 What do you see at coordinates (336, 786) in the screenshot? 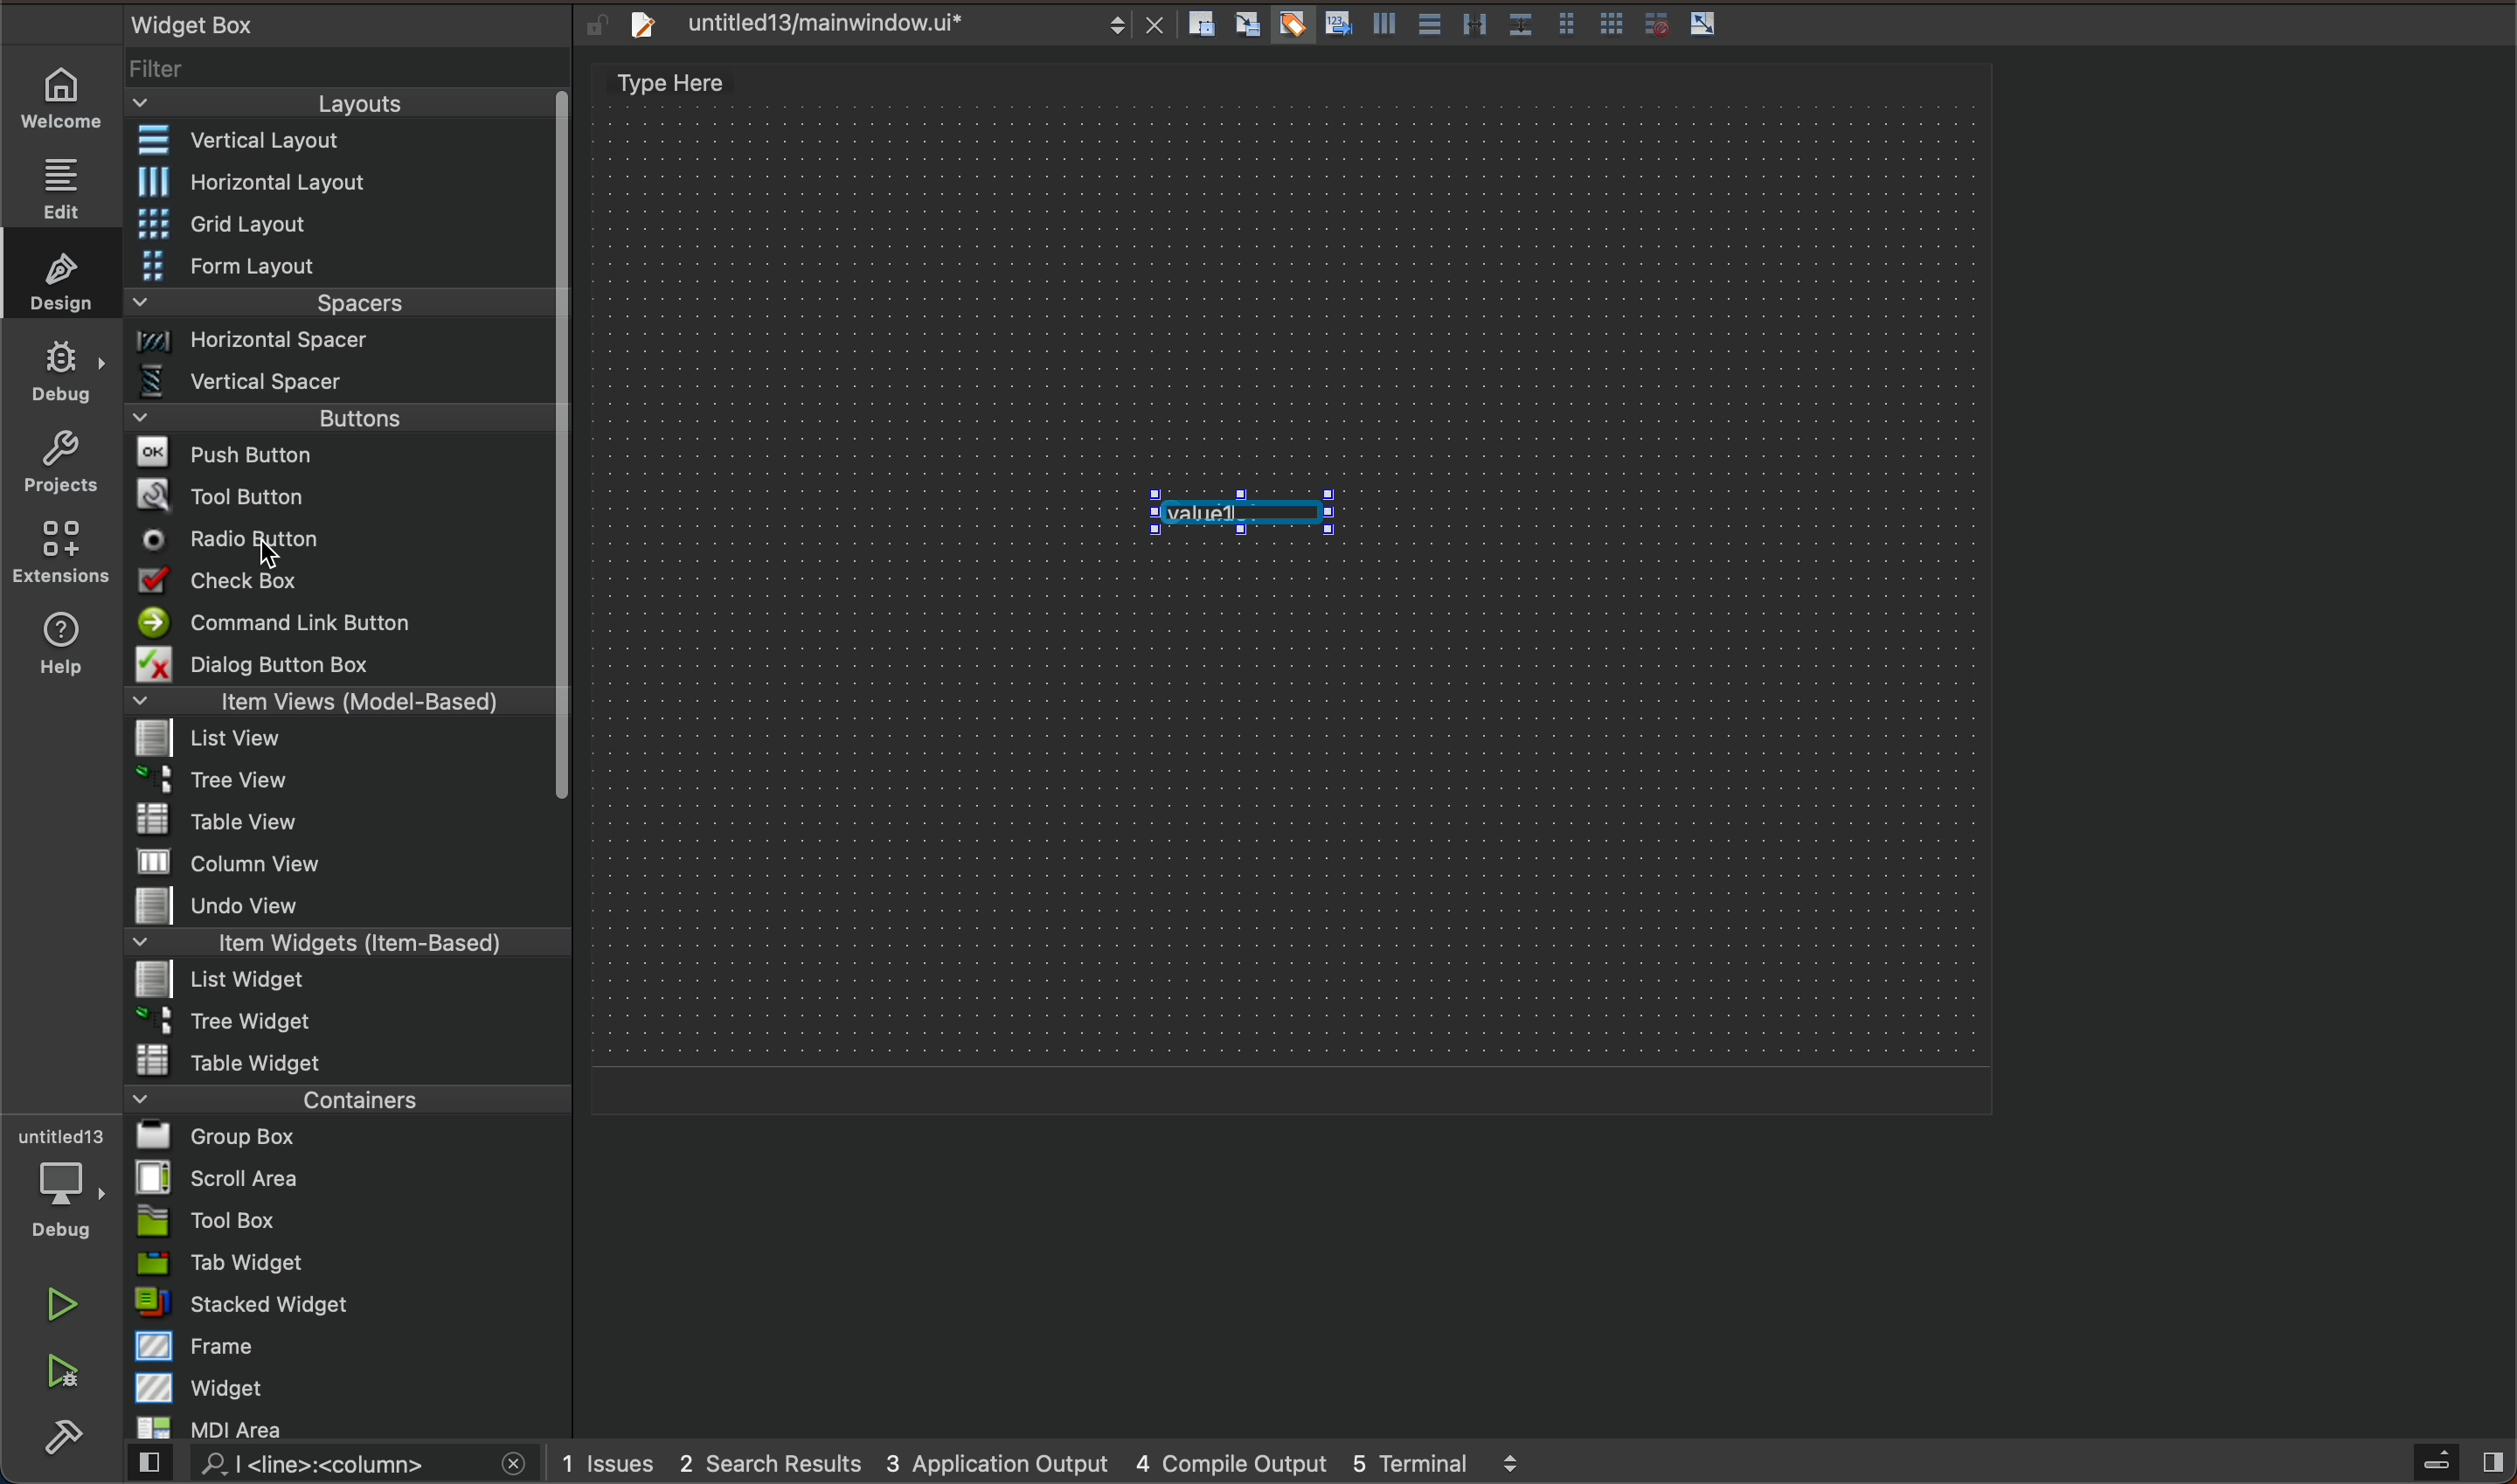
I see `` at bounding box center [336, 786].